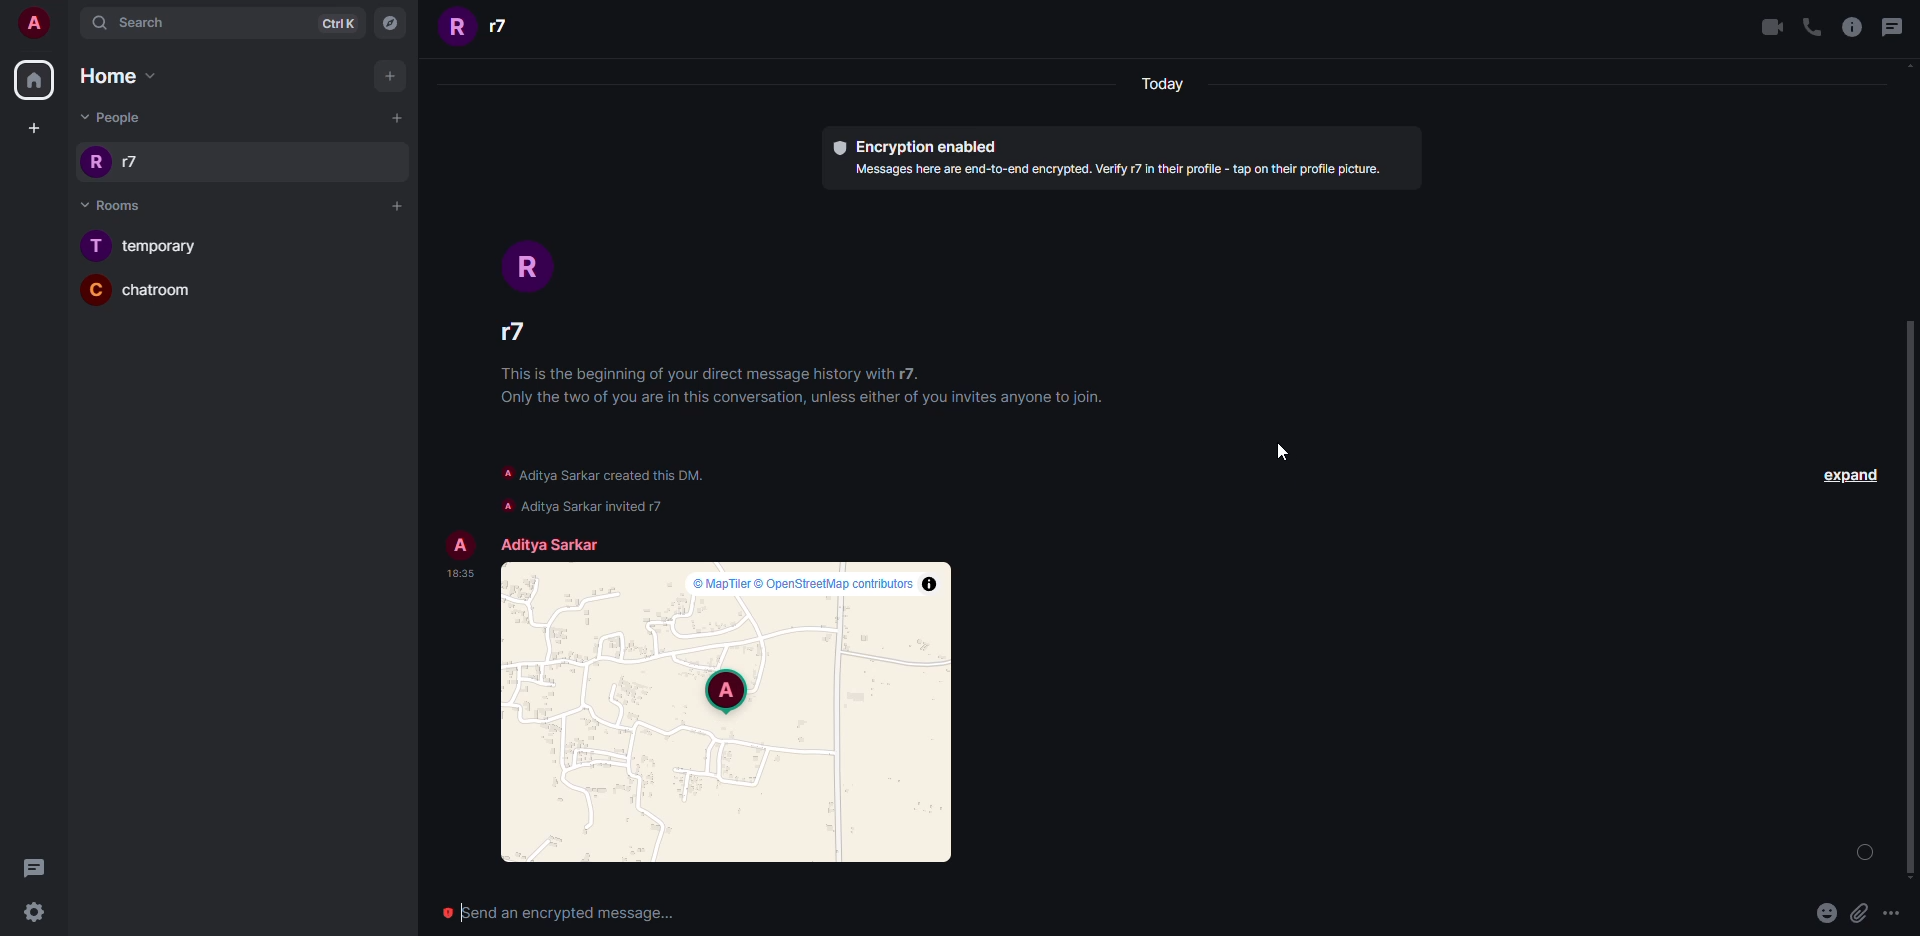  I want to click on video call, so click(1771, 27).